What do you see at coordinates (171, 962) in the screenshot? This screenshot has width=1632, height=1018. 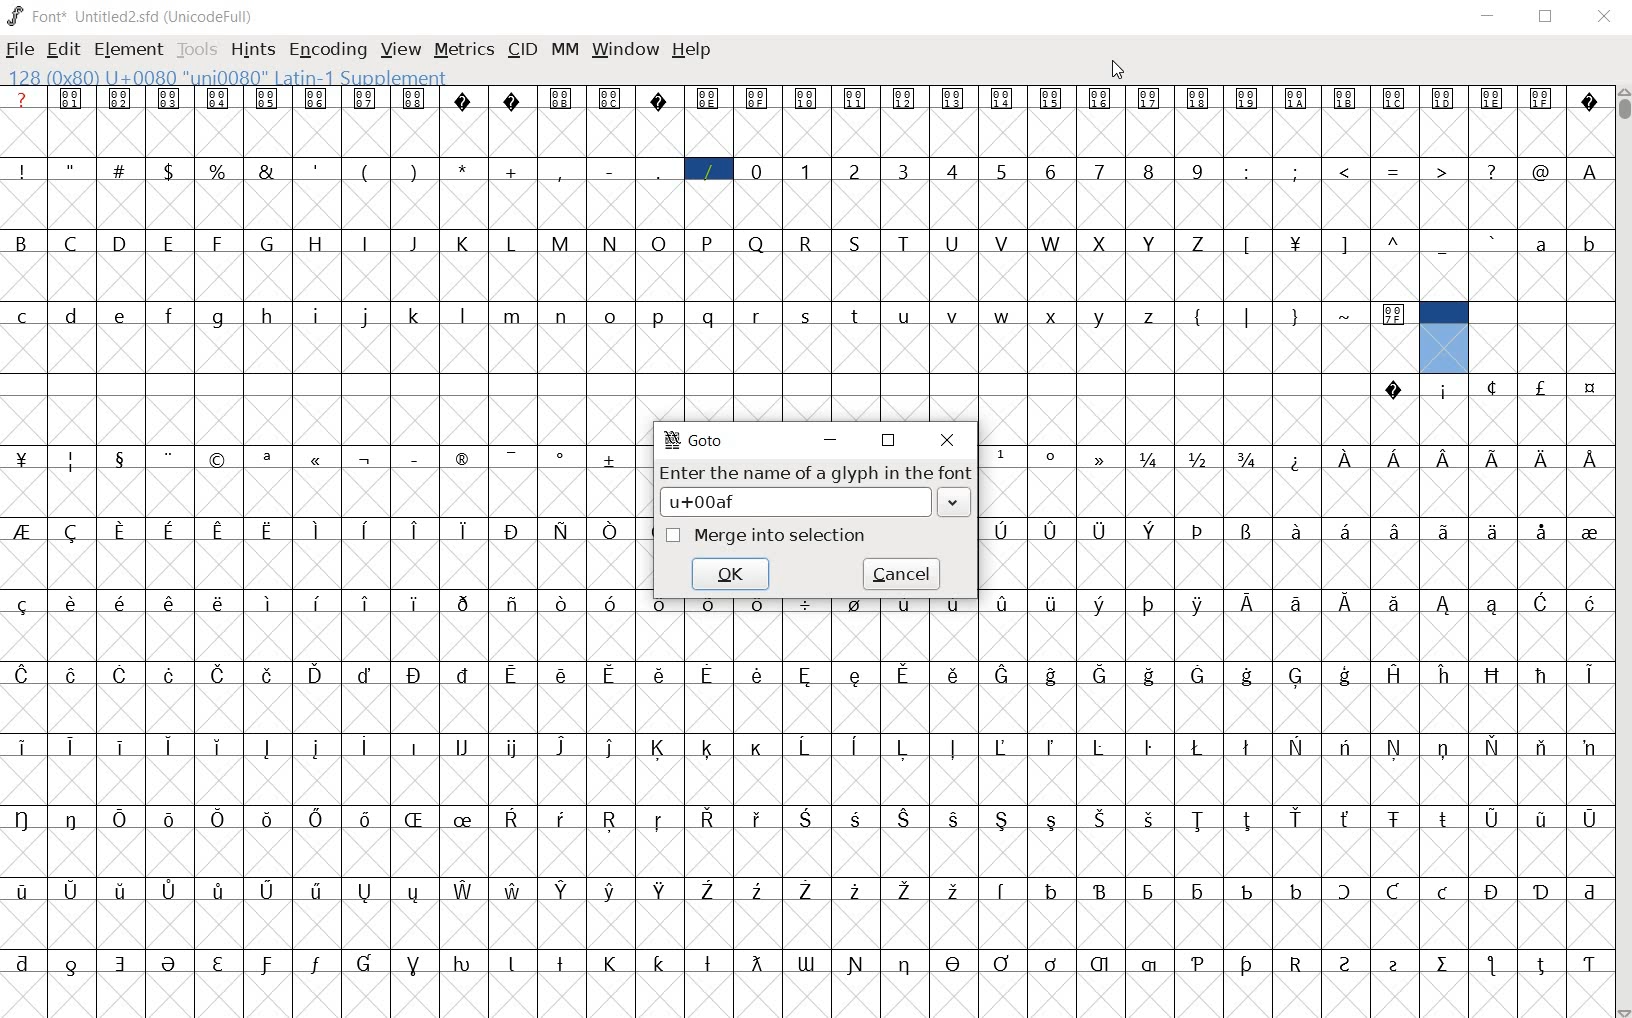 I see `Symbol` at bounding box center [171, 962].